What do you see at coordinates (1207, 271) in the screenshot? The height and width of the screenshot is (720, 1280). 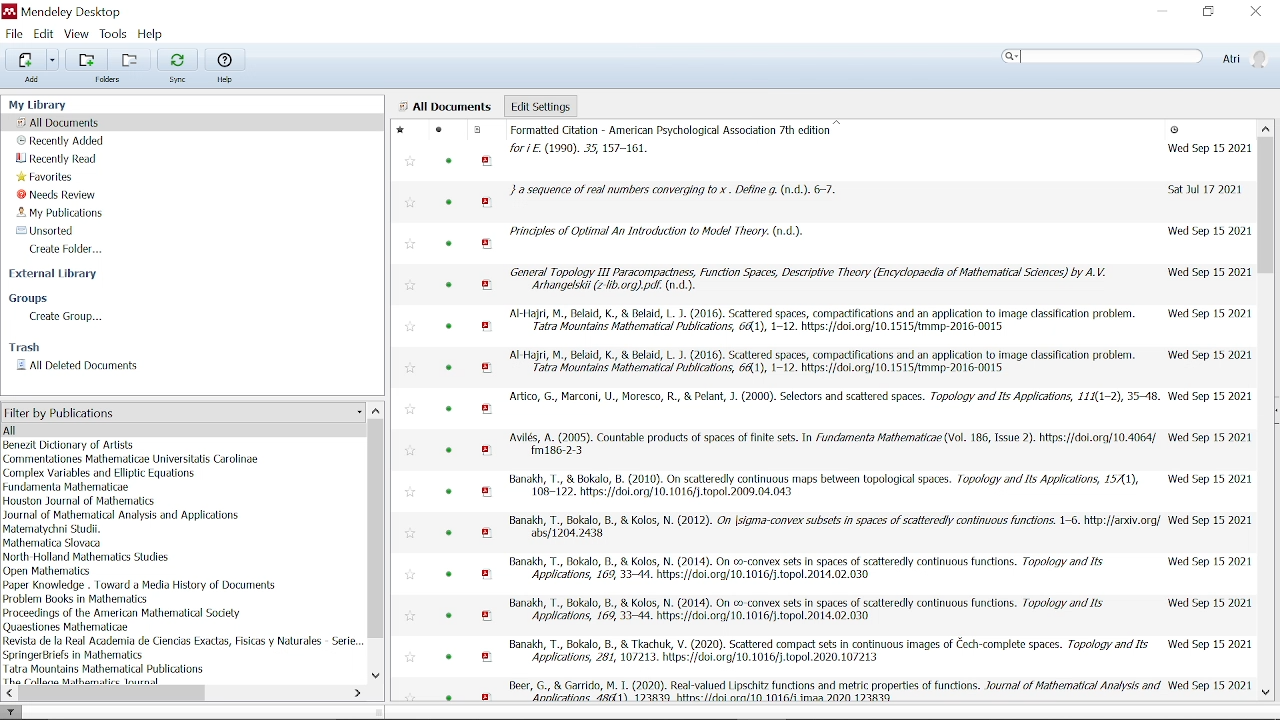 I see `Date time` at bounding box center [1207, 271].